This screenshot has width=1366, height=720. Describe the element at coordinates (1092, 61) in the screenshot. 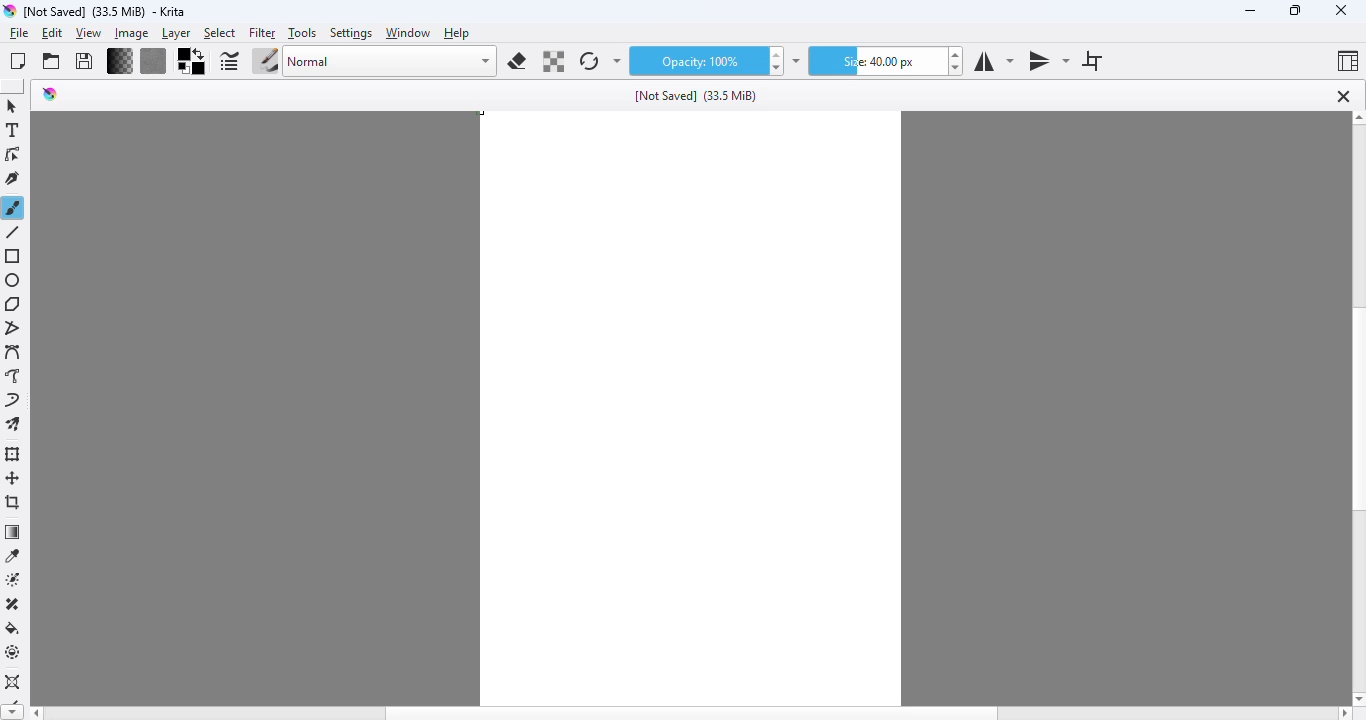

I see `wrap around mode` at that location.